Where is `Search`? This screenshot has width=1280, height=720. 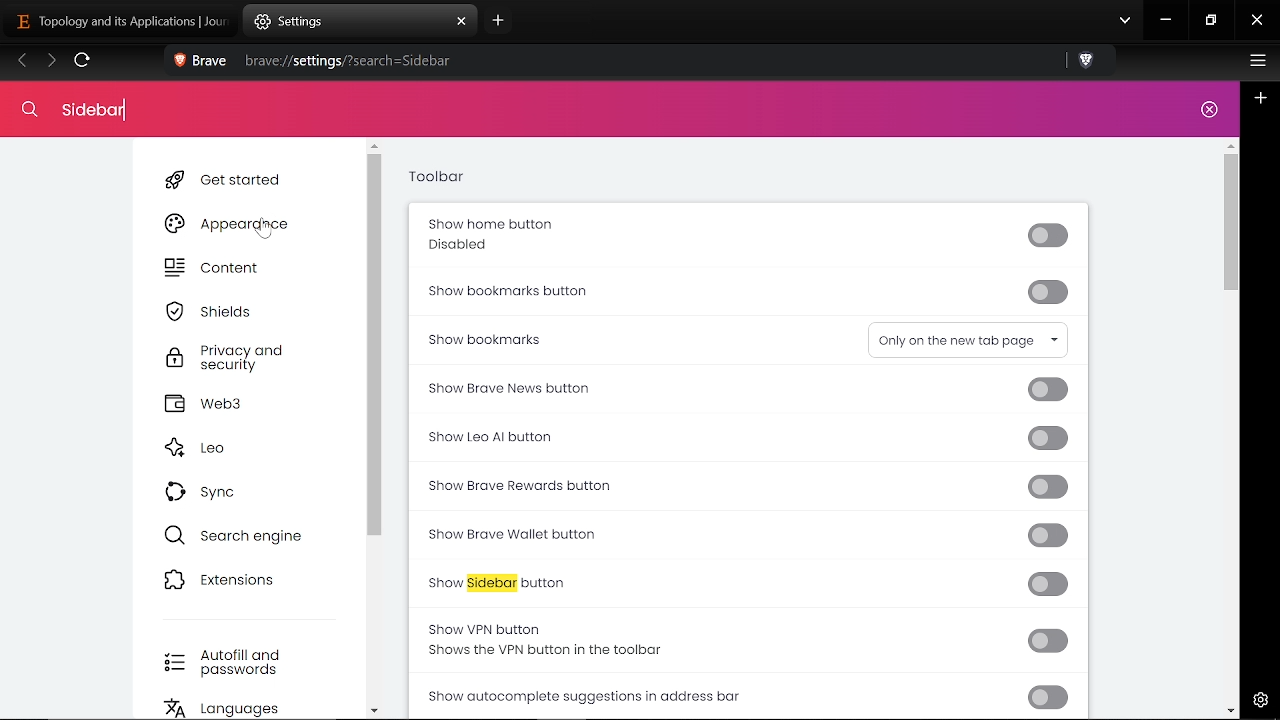
Search is located at coordinates (86, 108).